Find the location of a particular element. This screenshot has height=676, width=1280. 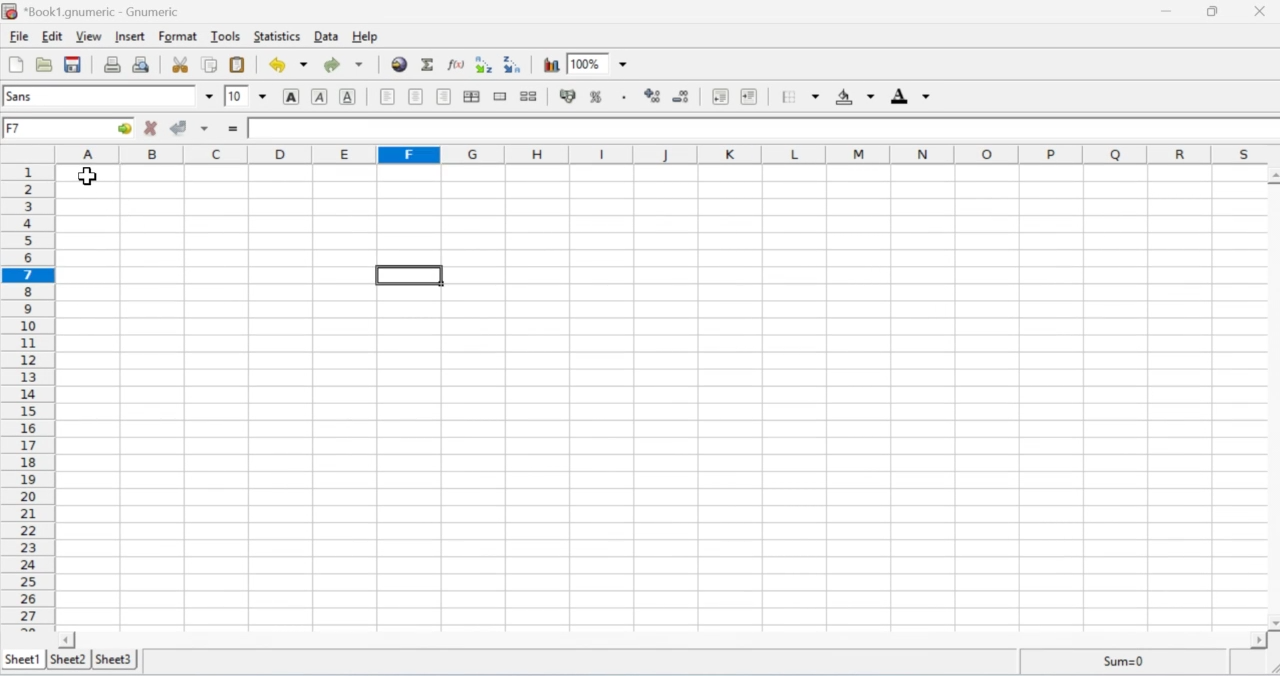

Data is located at coordinates (325, 36).